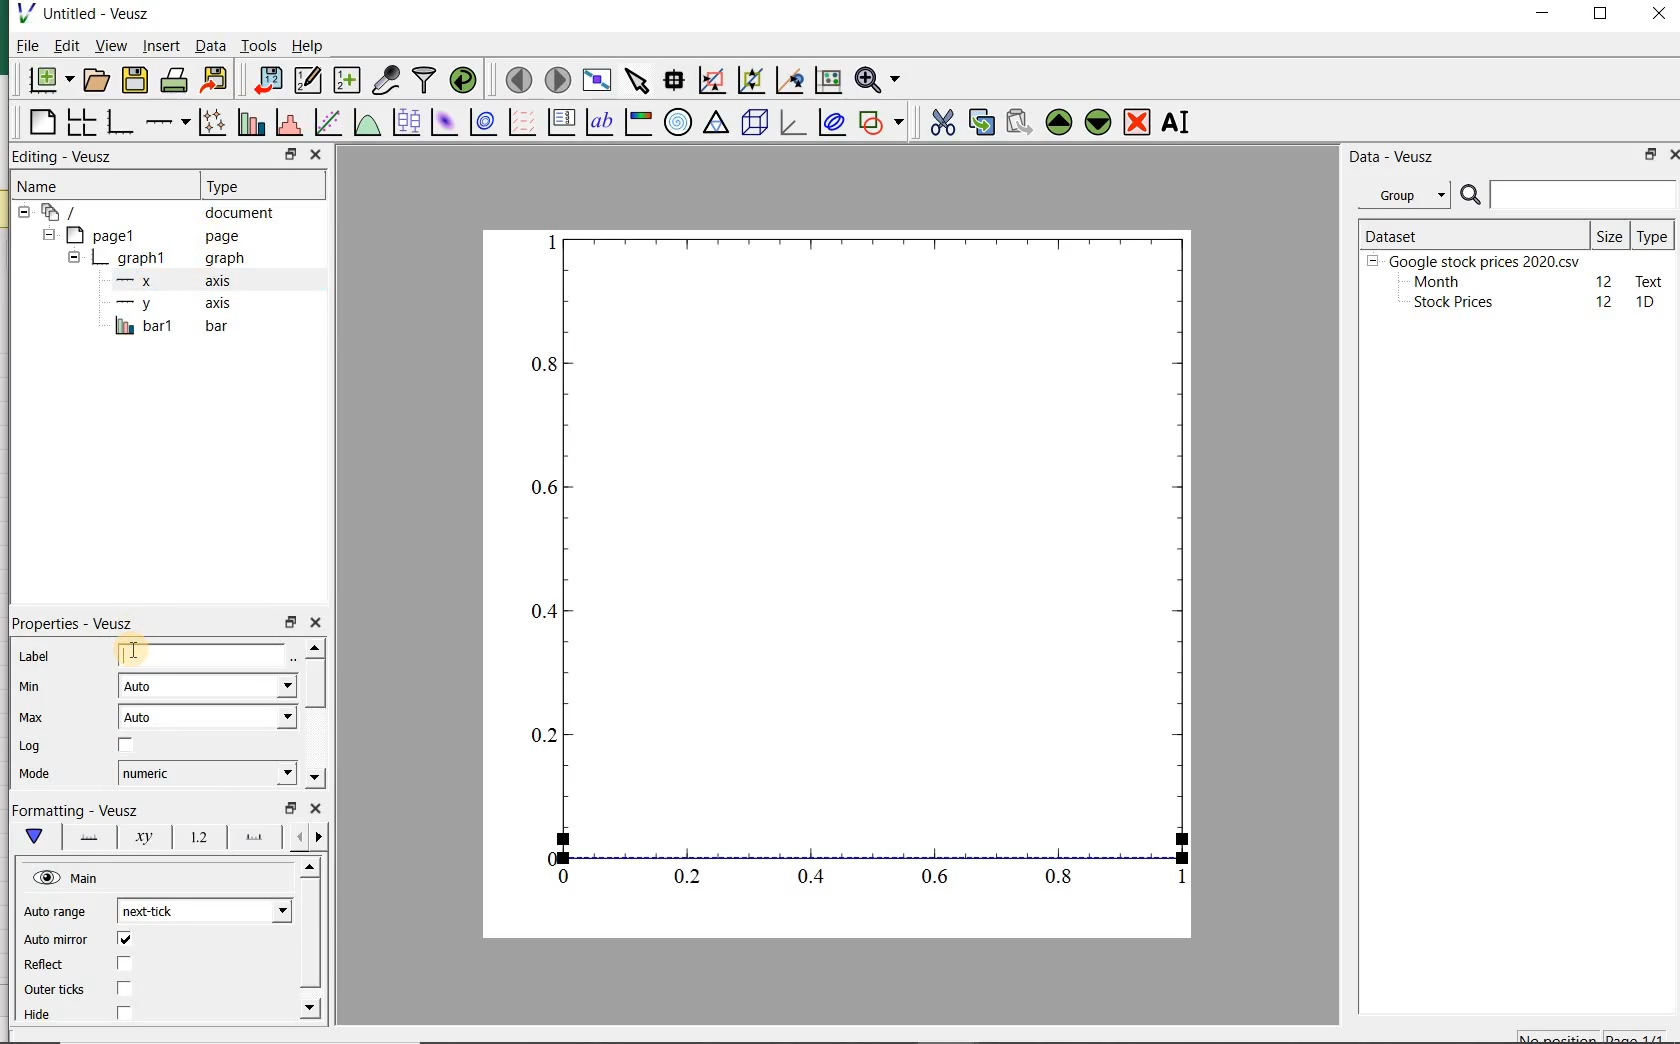 The height and width of the screenshot is (1044, 1680). Describe the element at coordinates (155, 213) in the screenshot. I see `document` at that location.